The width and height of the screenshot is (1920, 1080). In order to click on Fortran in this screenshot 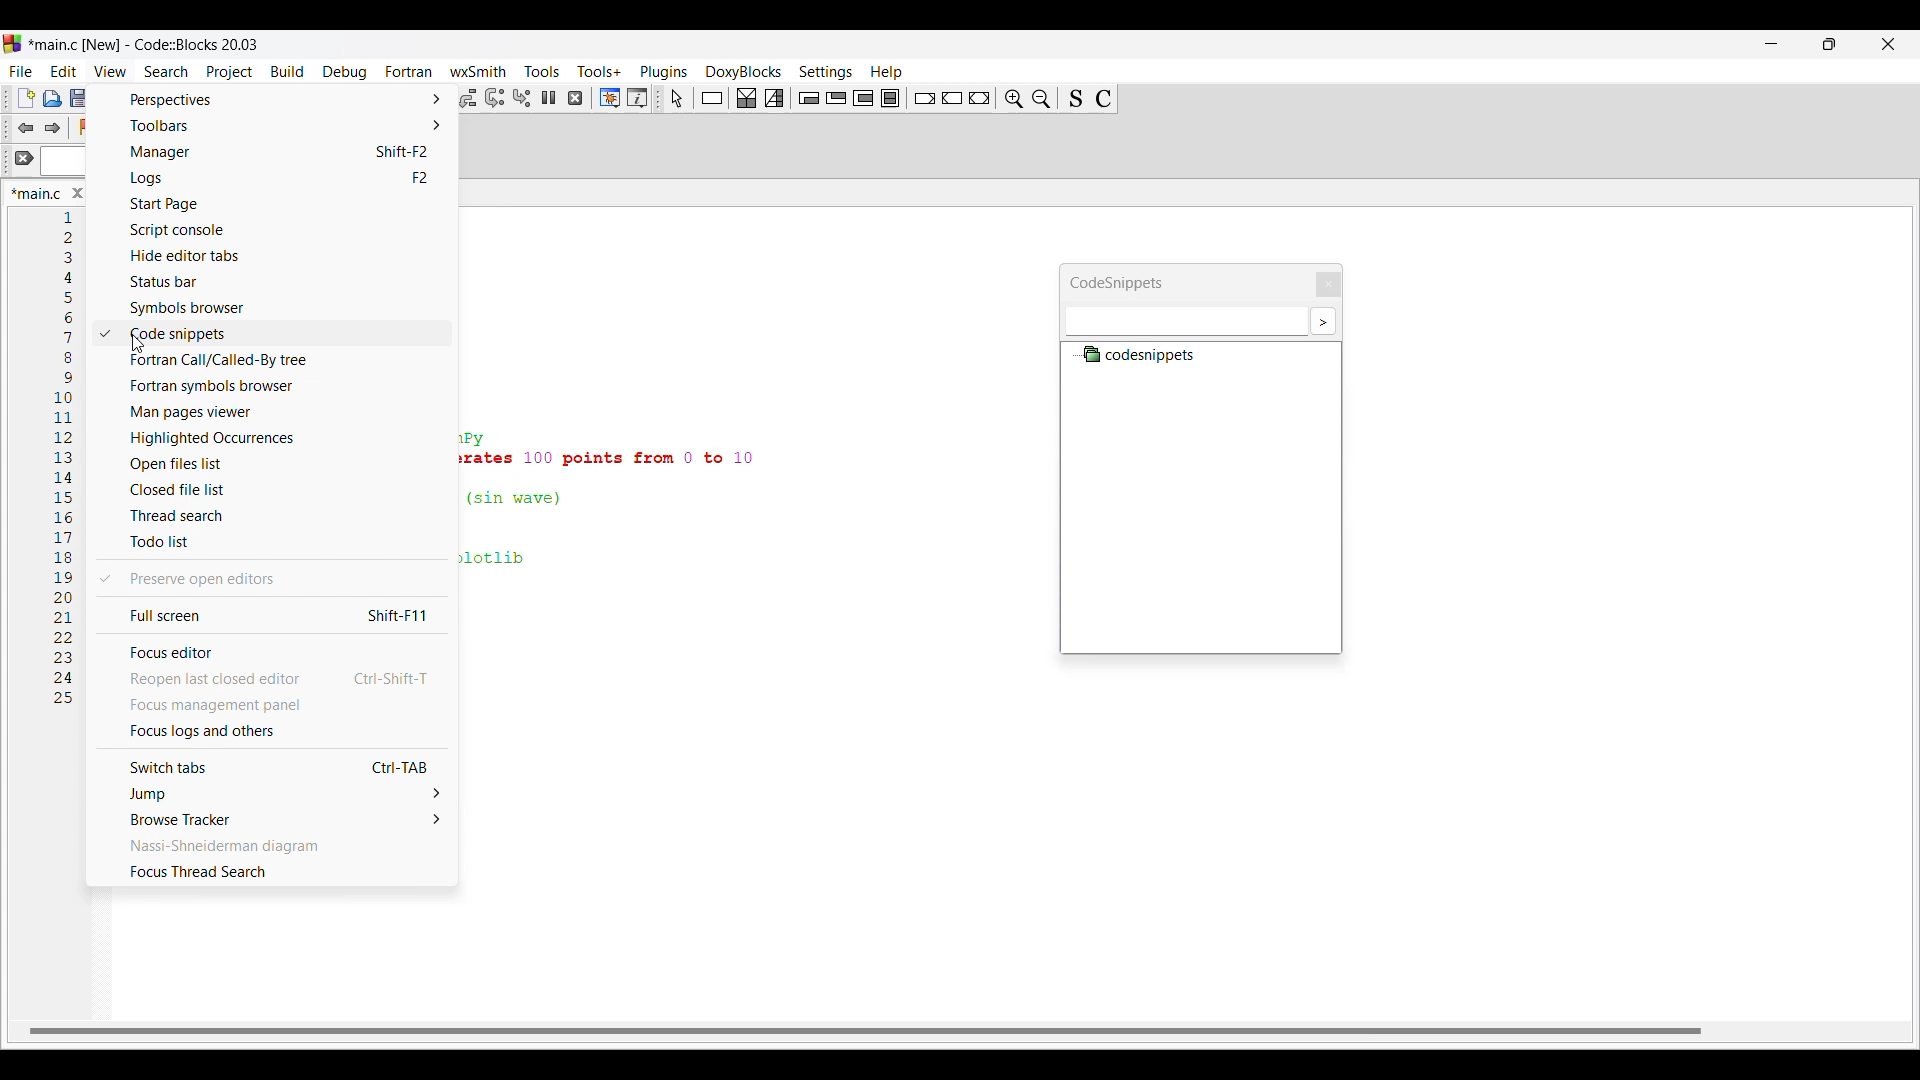, I will do `click(408, 71)`.